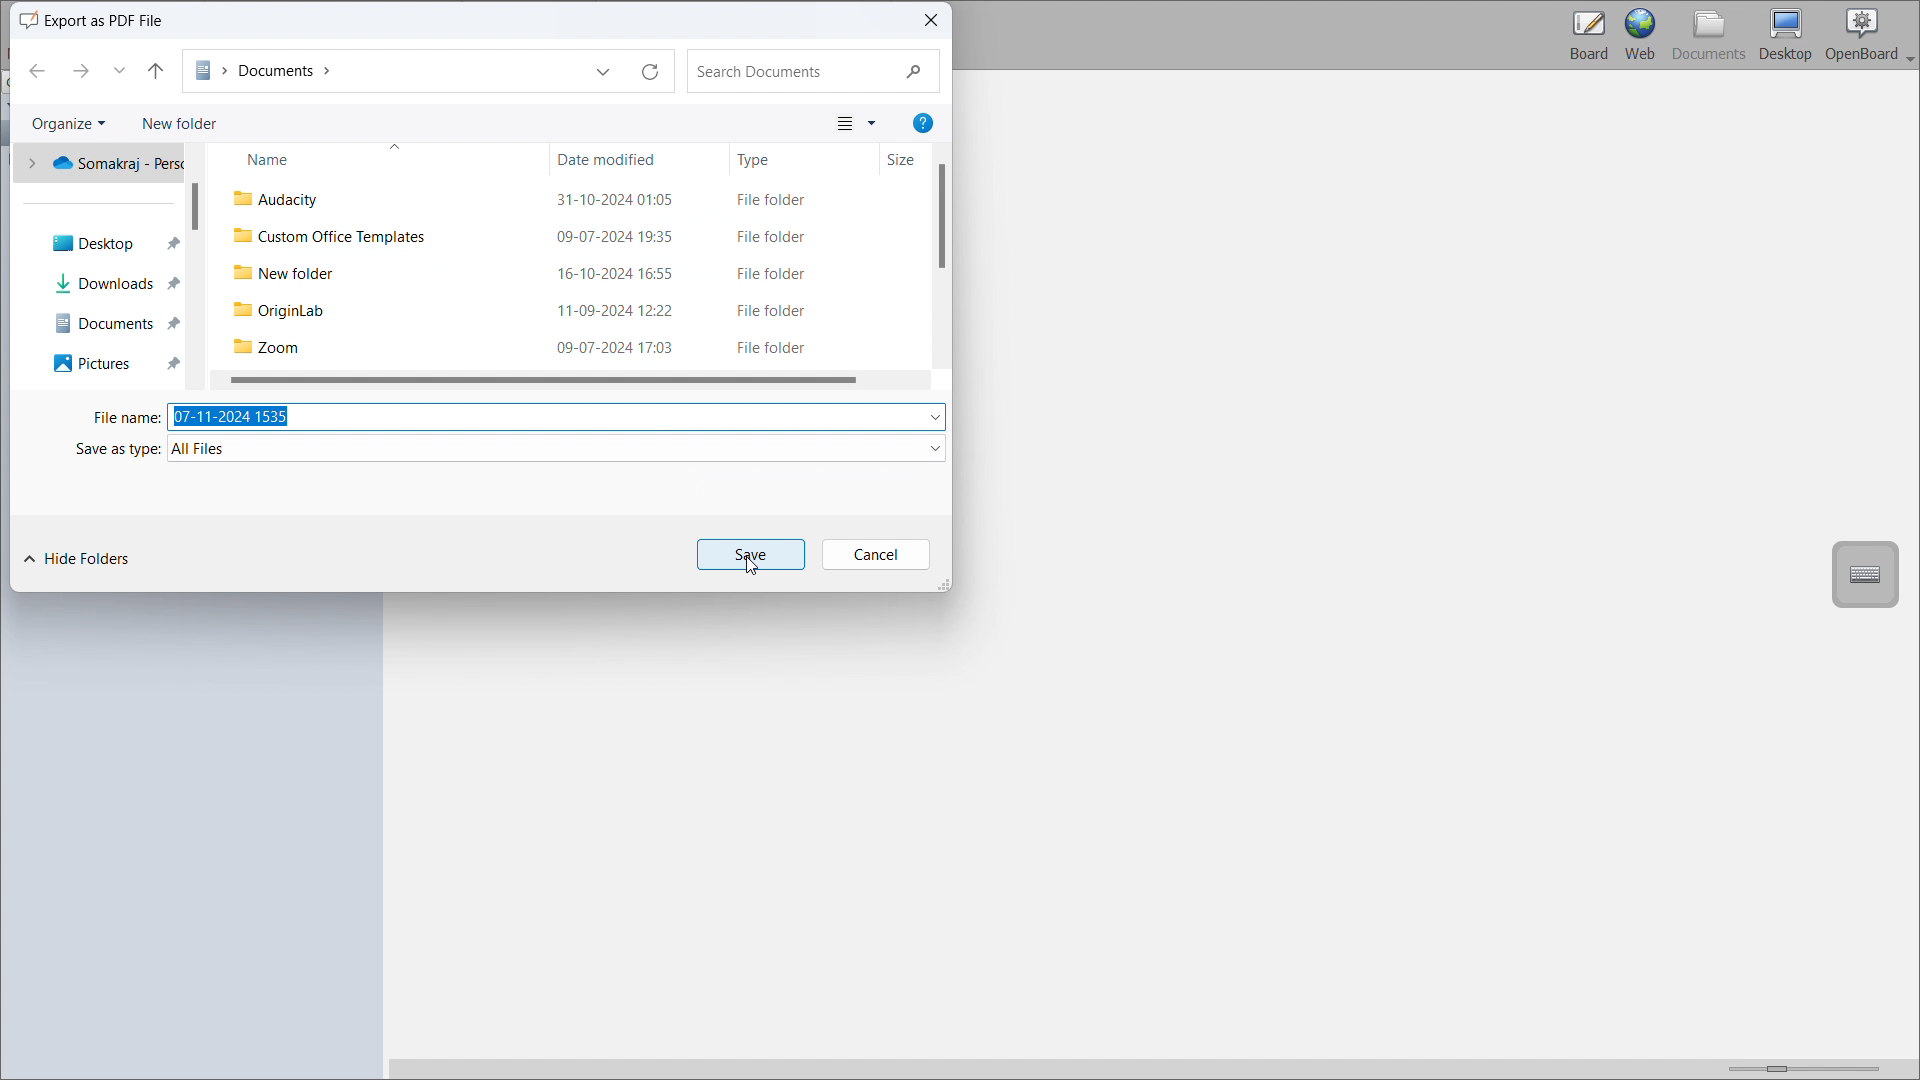 Image resolution: width=1920 pixels, height=1080 pixels. Describe the element at coordinates (117, 67) in the screenshot. I see `upward` at that location.